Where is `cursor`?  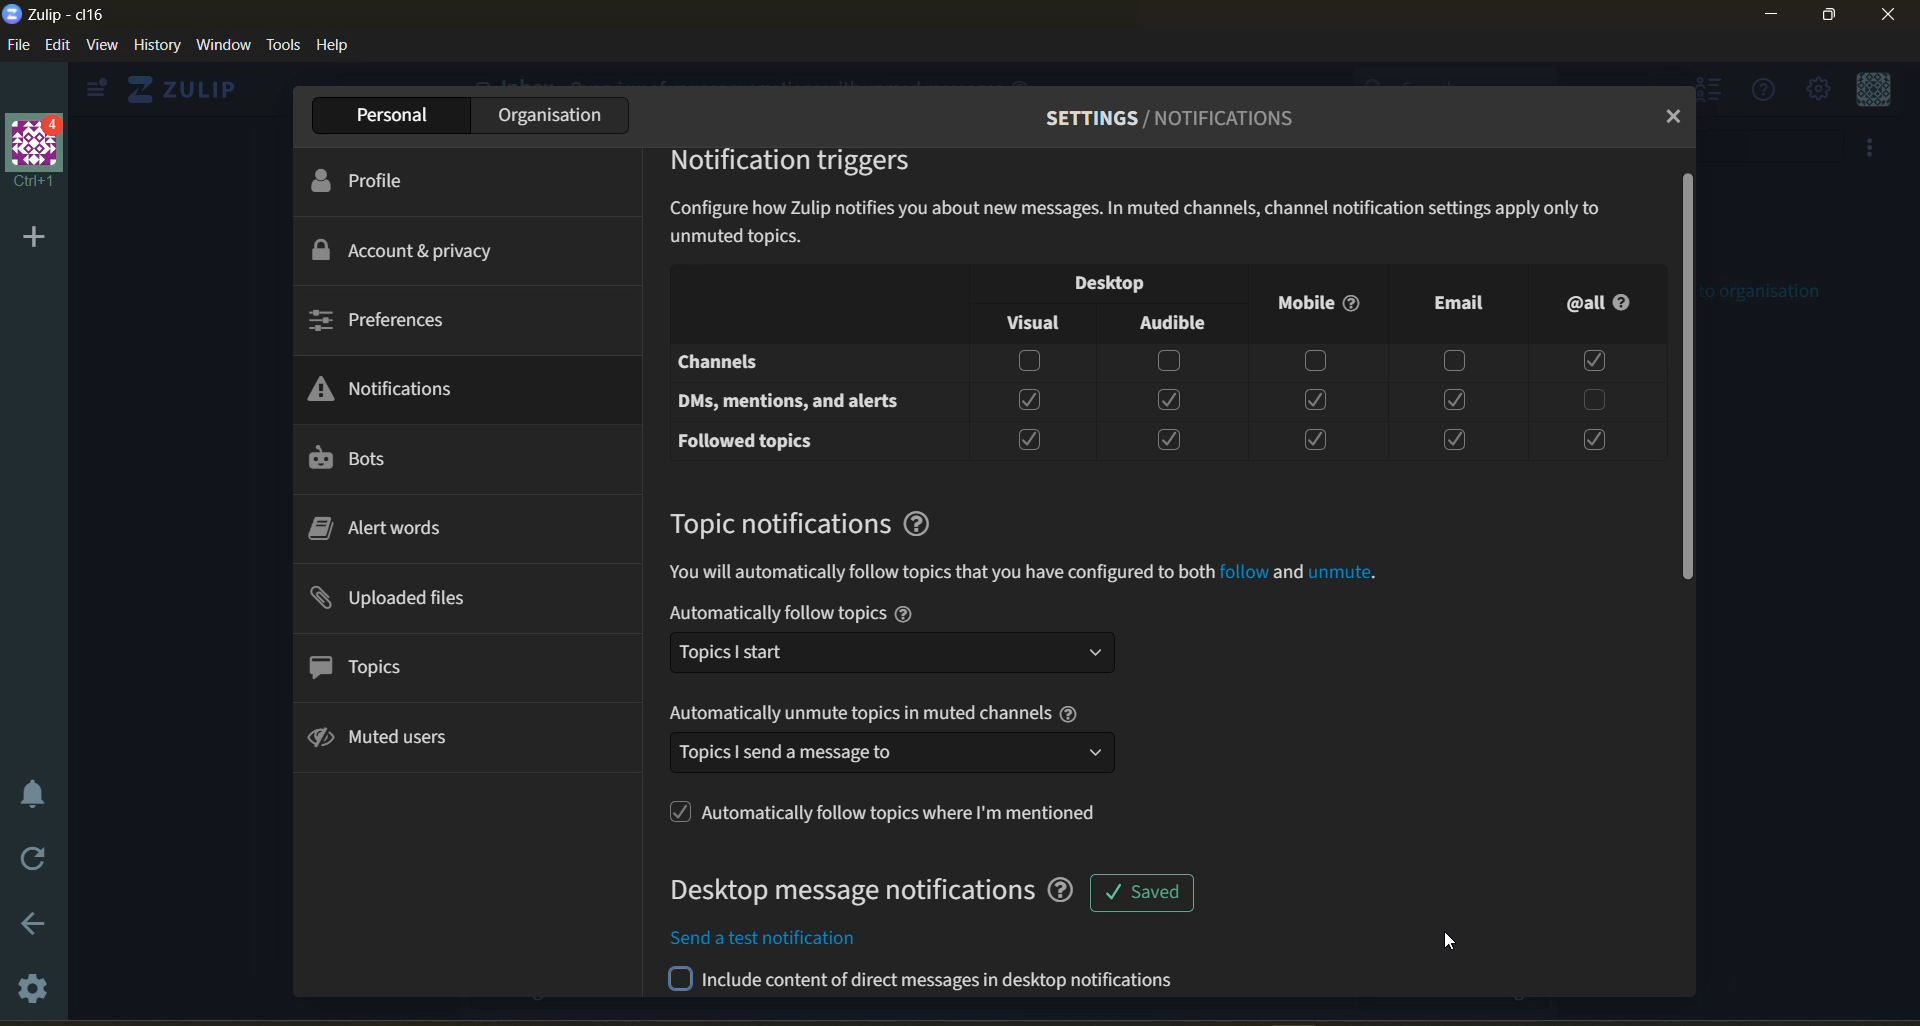 cursor is located at coordinates (1444, 941).